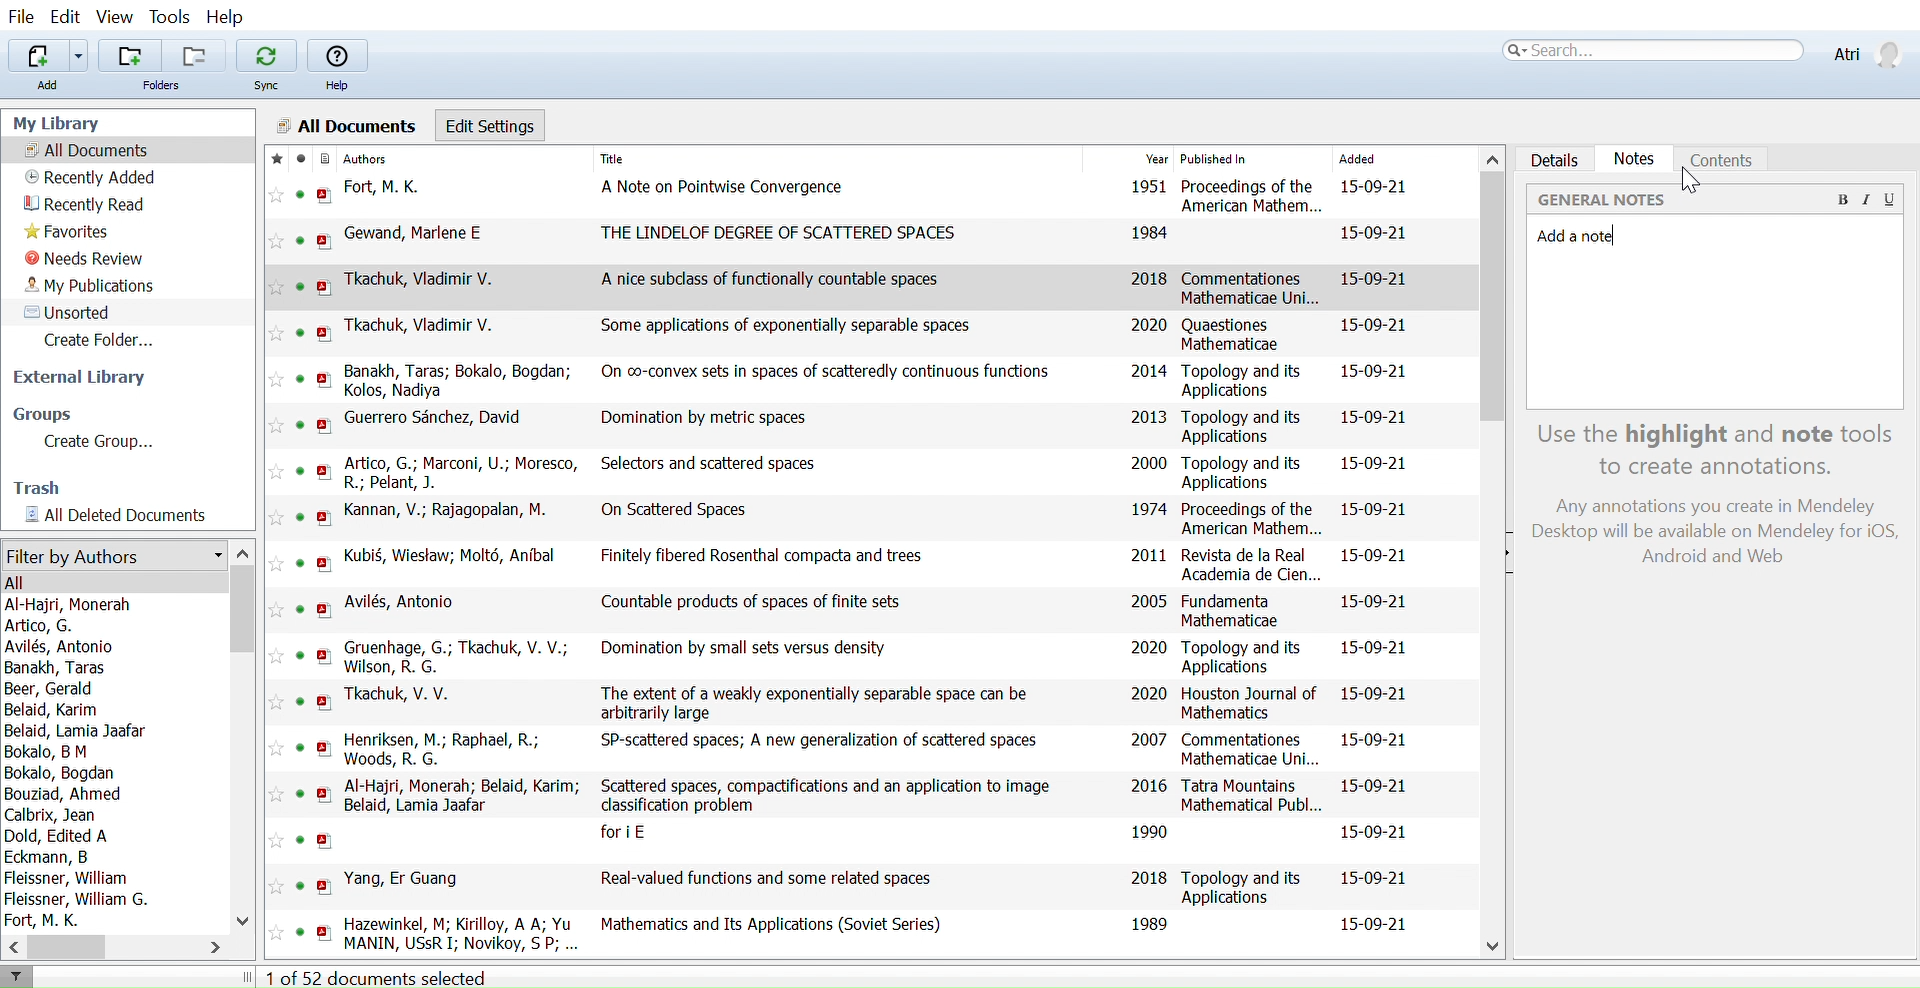 This screenshot has width=1920, height=988. What do you see at coordinates (466, 796) in the screenshot?
I see `Al-Hajri, Monerah; Belaid, Karim; Belaid, Lamia Jaafar` at bounding box center [466, 796].